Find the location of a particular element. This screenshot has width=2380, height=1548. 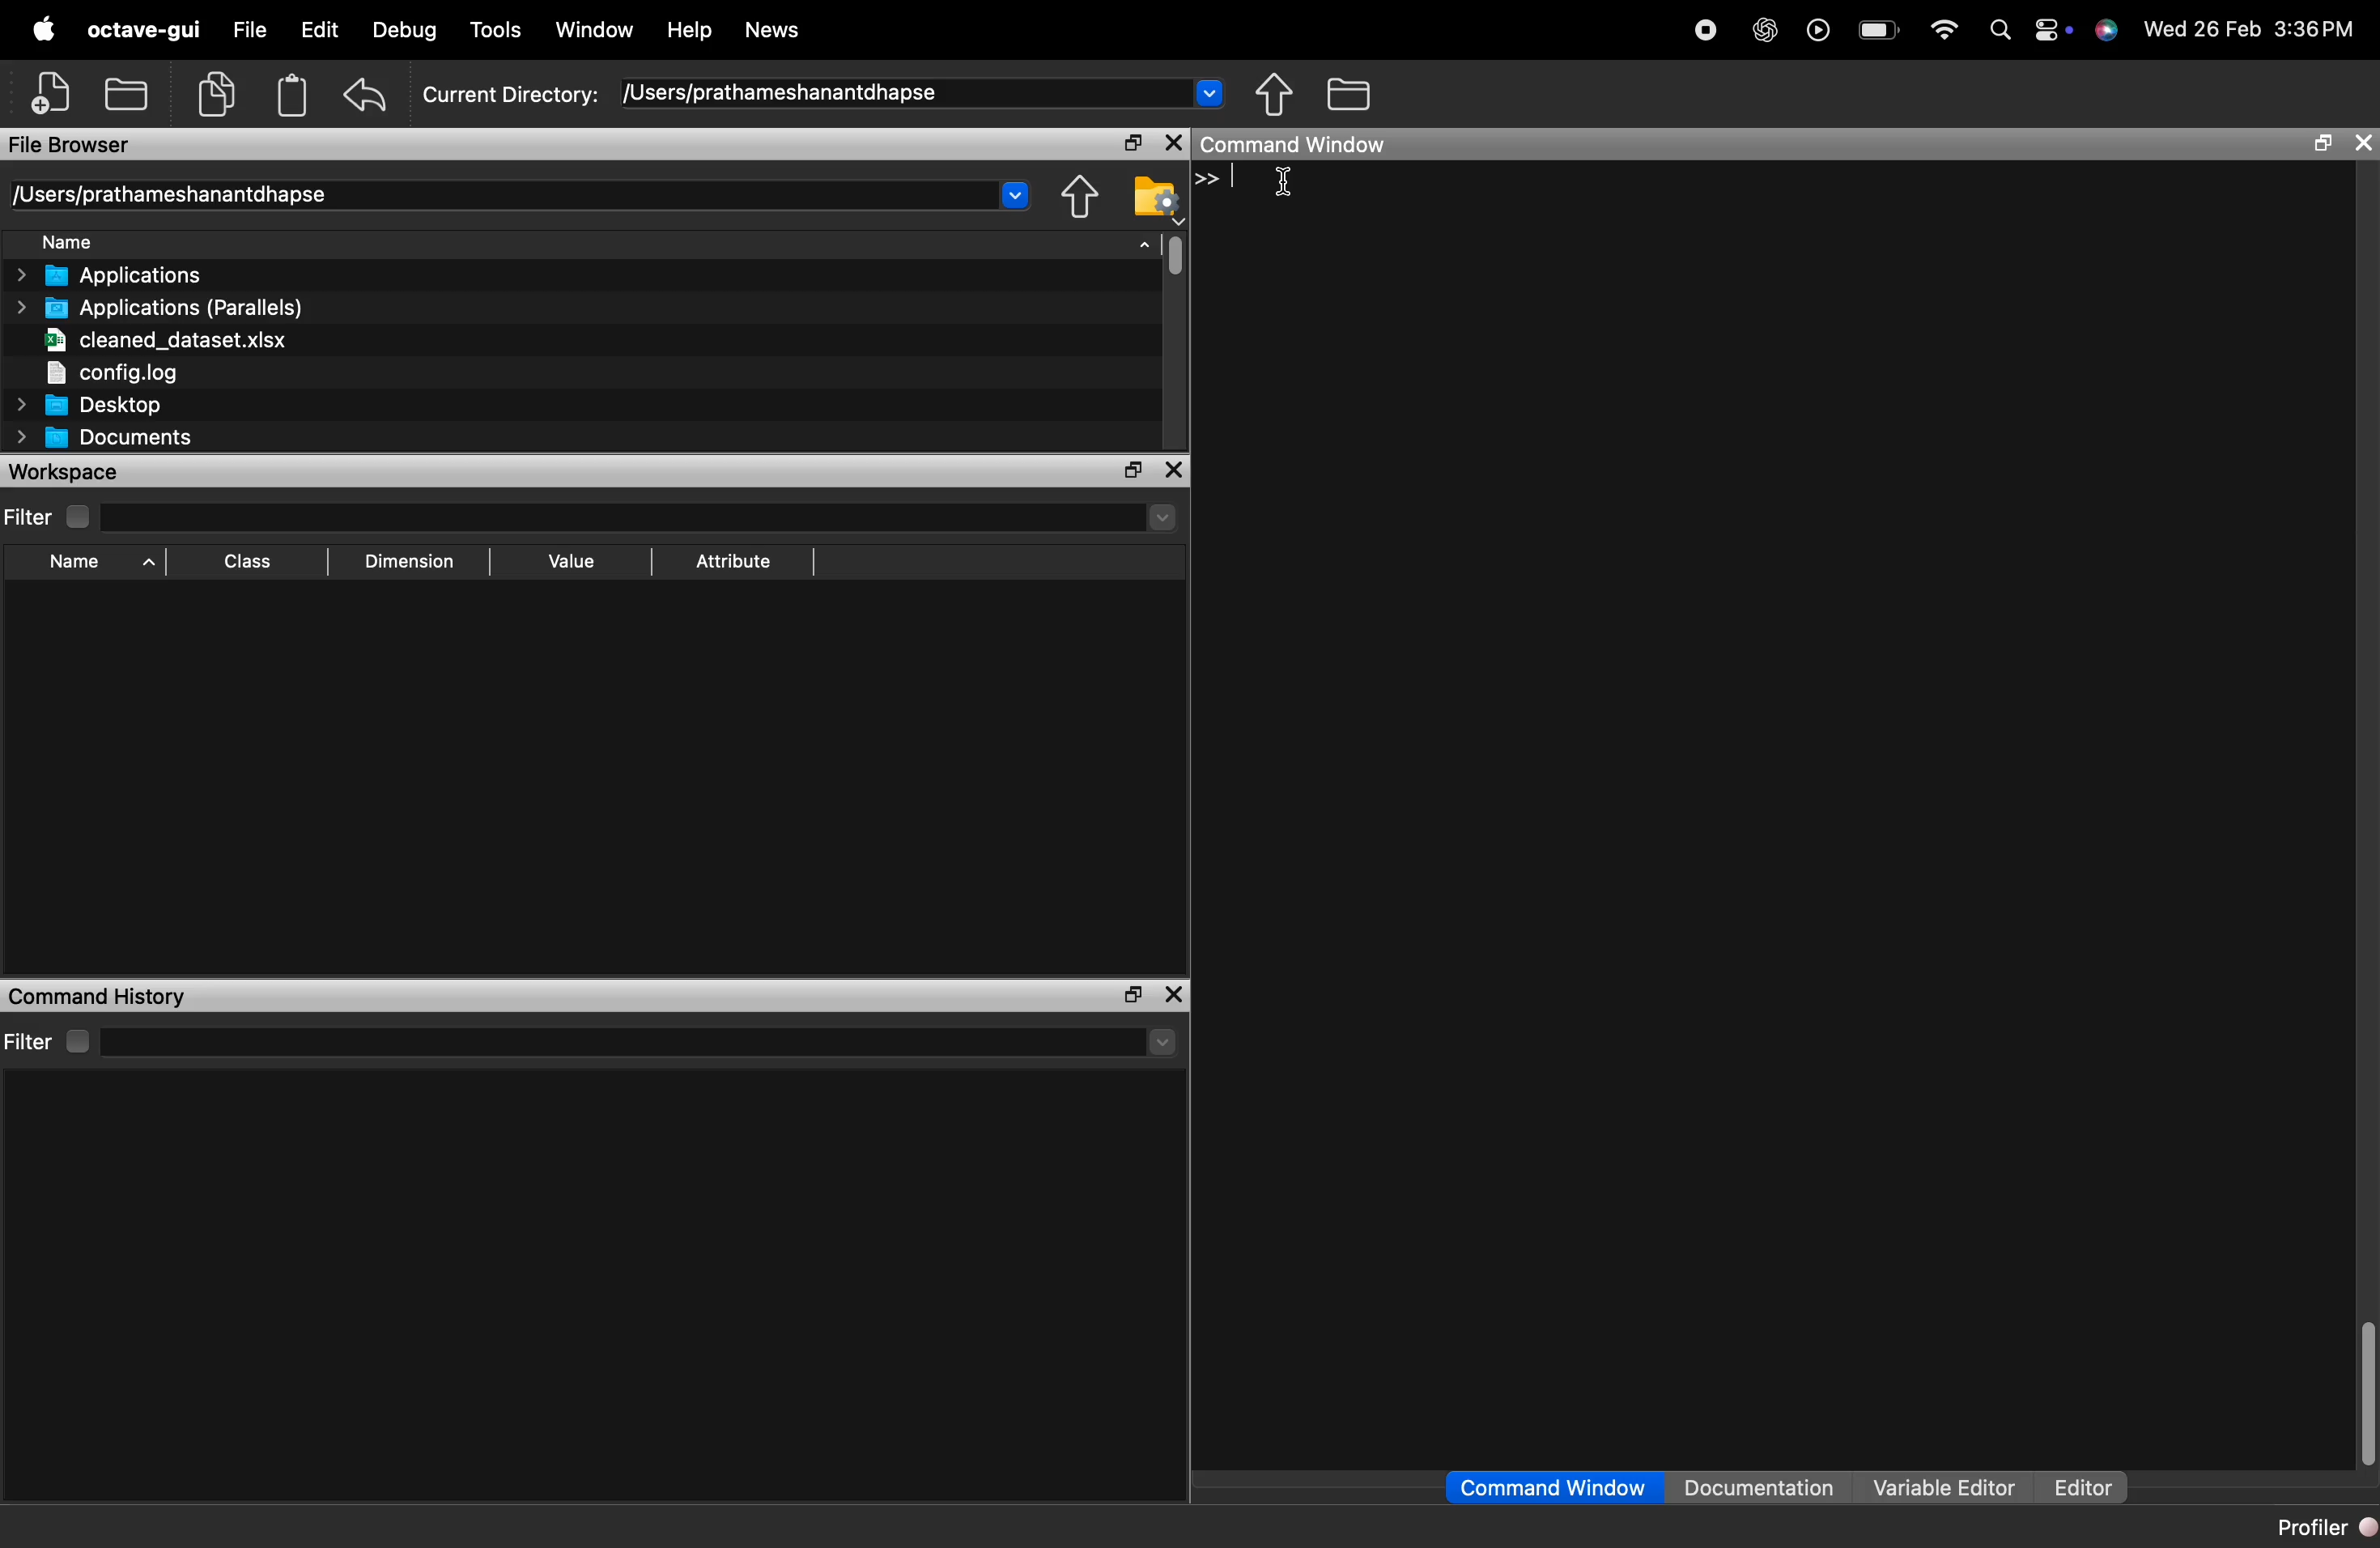

/Users/prathameshanantdhapse ~ is located at coordinates (918, 94).